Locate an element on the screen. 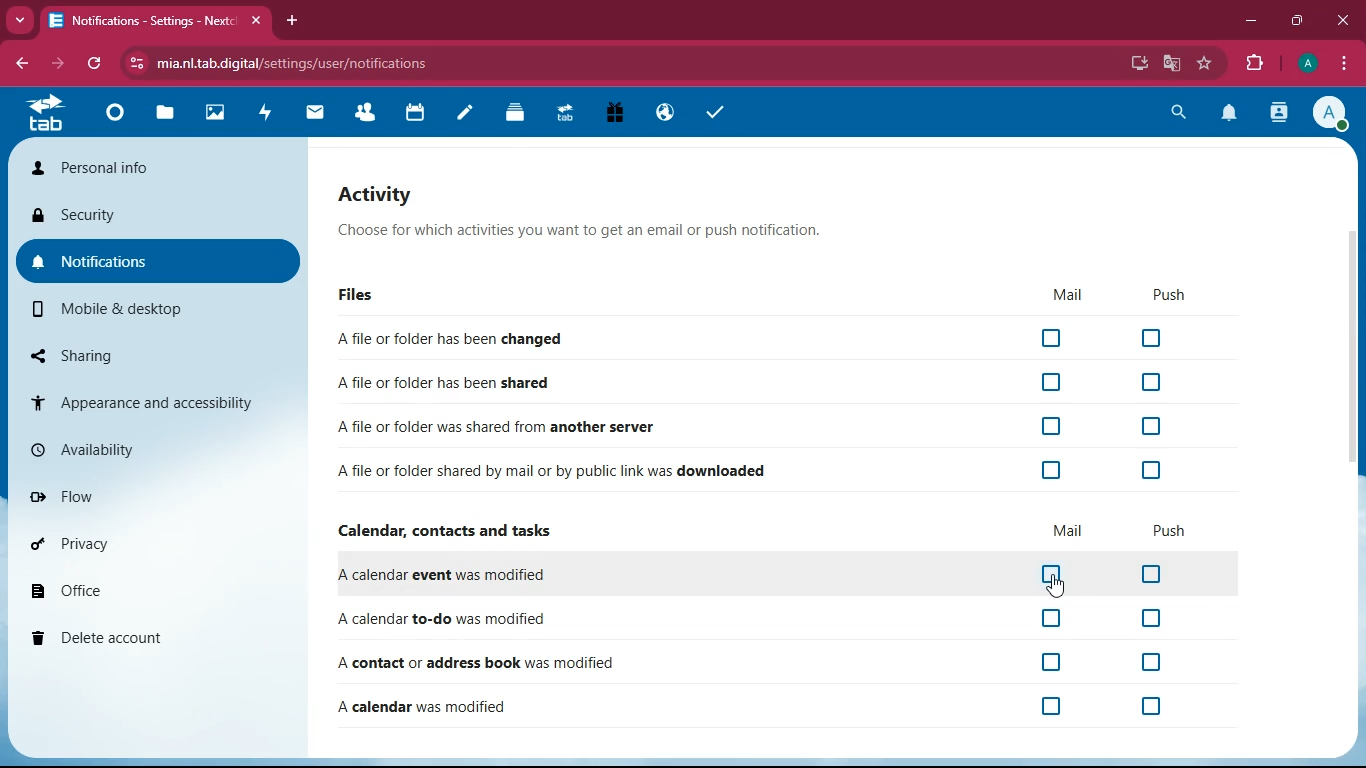  minimize is located at coordinates (1250, 22).